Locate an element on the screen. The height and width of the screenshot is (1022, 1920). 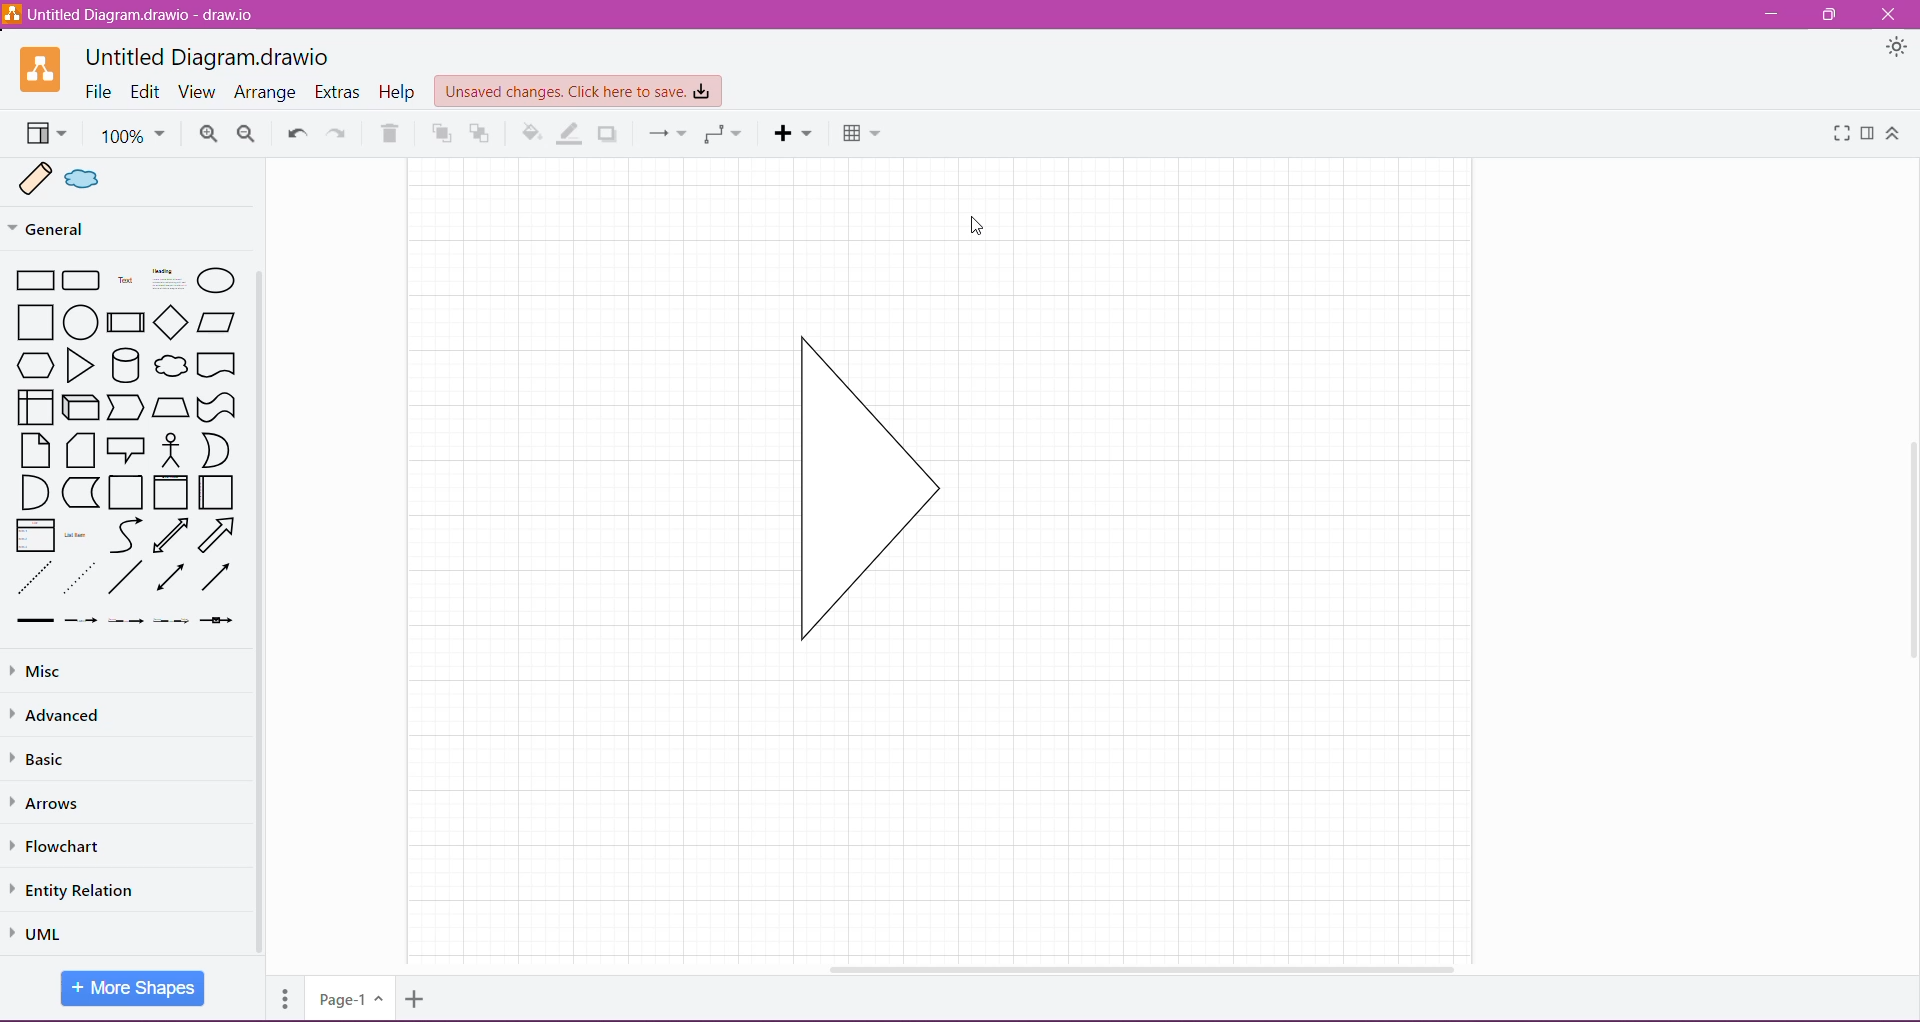
Untitled Diagram.draw.io - draw.io is located at coordinates (132, 14).